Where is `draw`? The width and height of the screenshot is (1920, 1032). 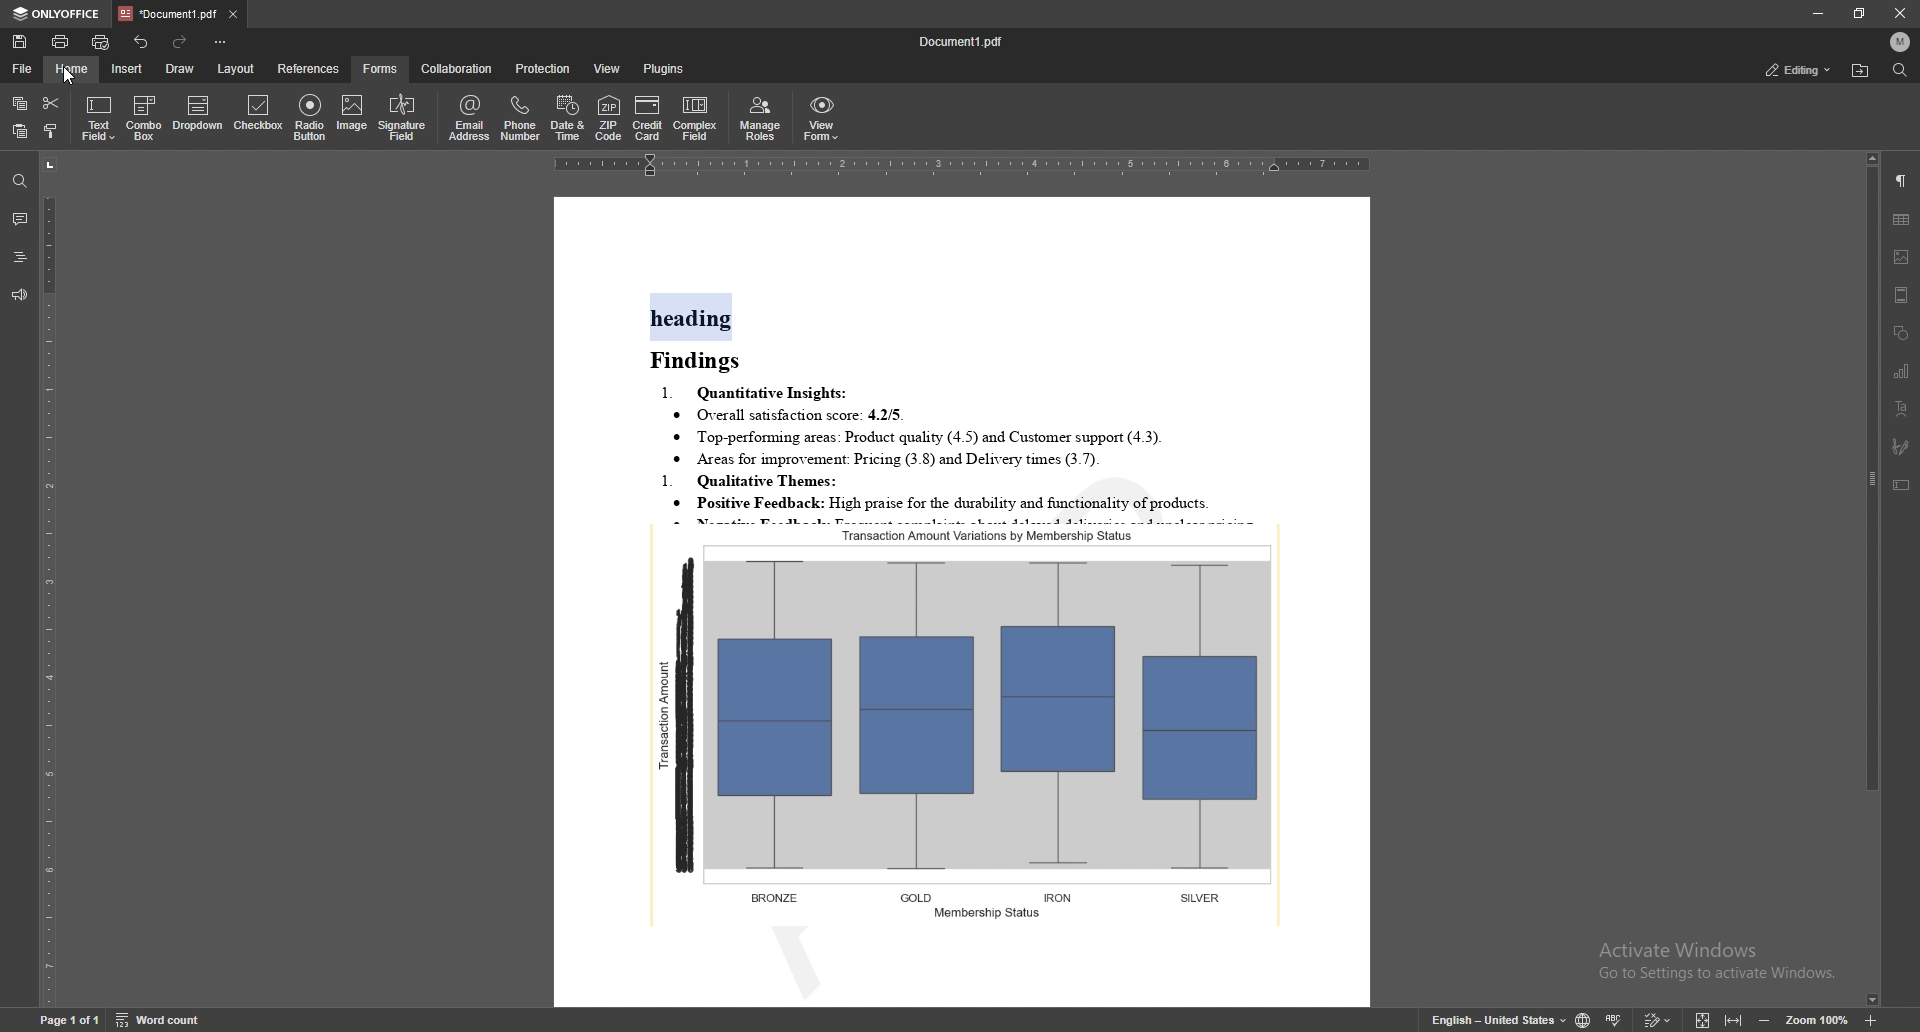 draw is located at coordinates (179, 67).